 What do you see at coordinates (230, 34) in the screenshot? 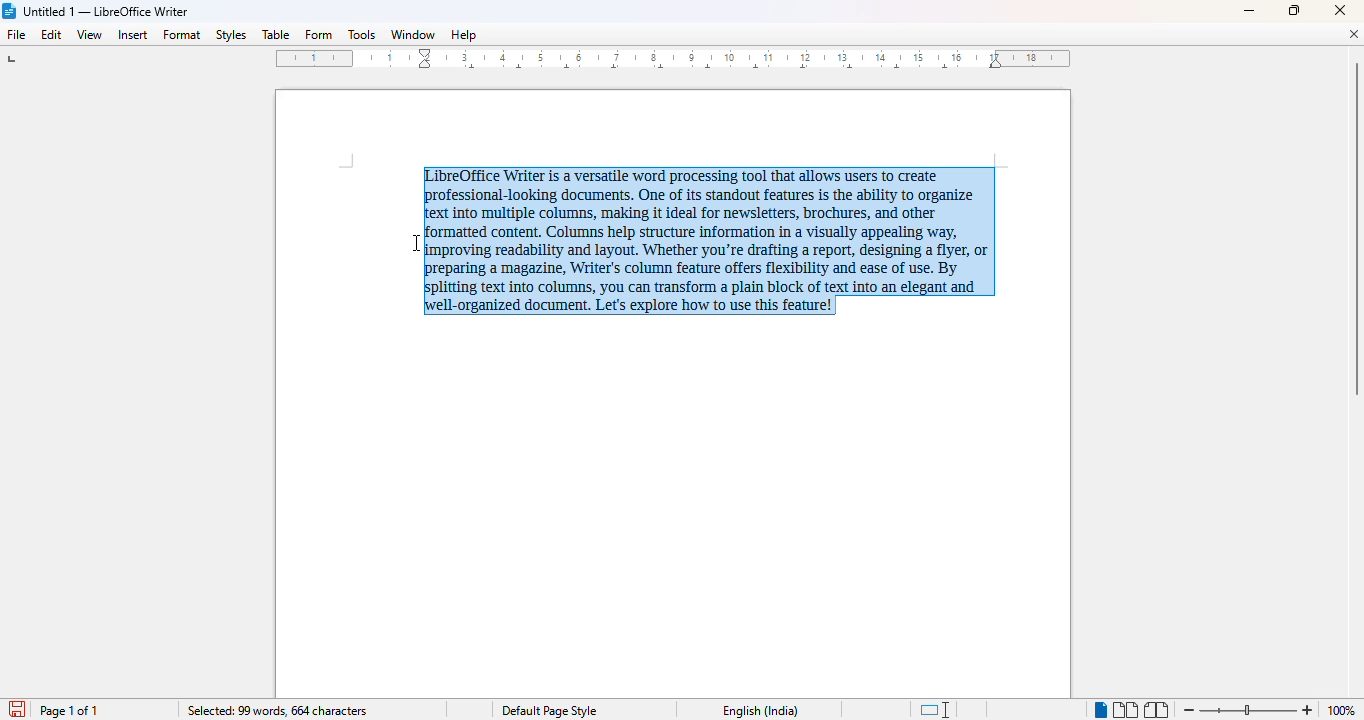
I see `styles` at bounding box center [230, 34].